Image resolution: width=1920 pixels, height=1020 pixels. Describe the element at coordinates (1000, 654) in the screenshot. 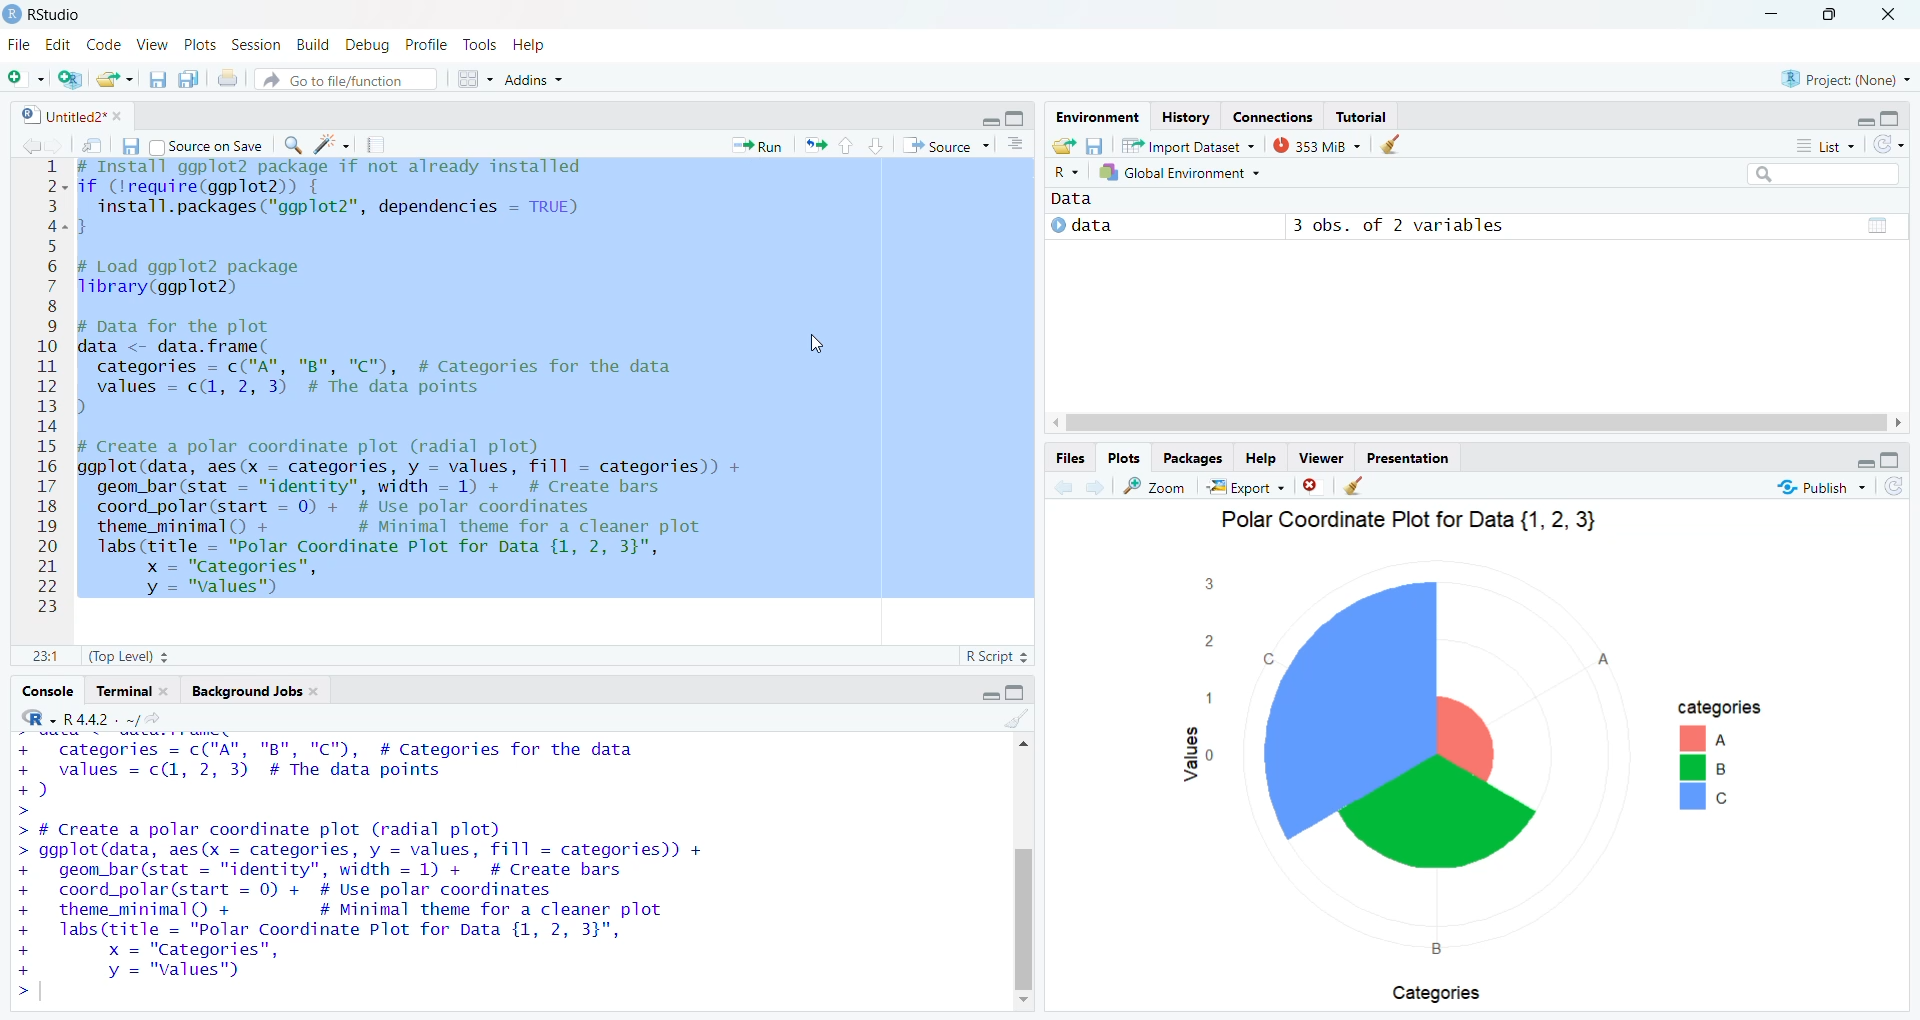

I see `R Script 3` at that location.